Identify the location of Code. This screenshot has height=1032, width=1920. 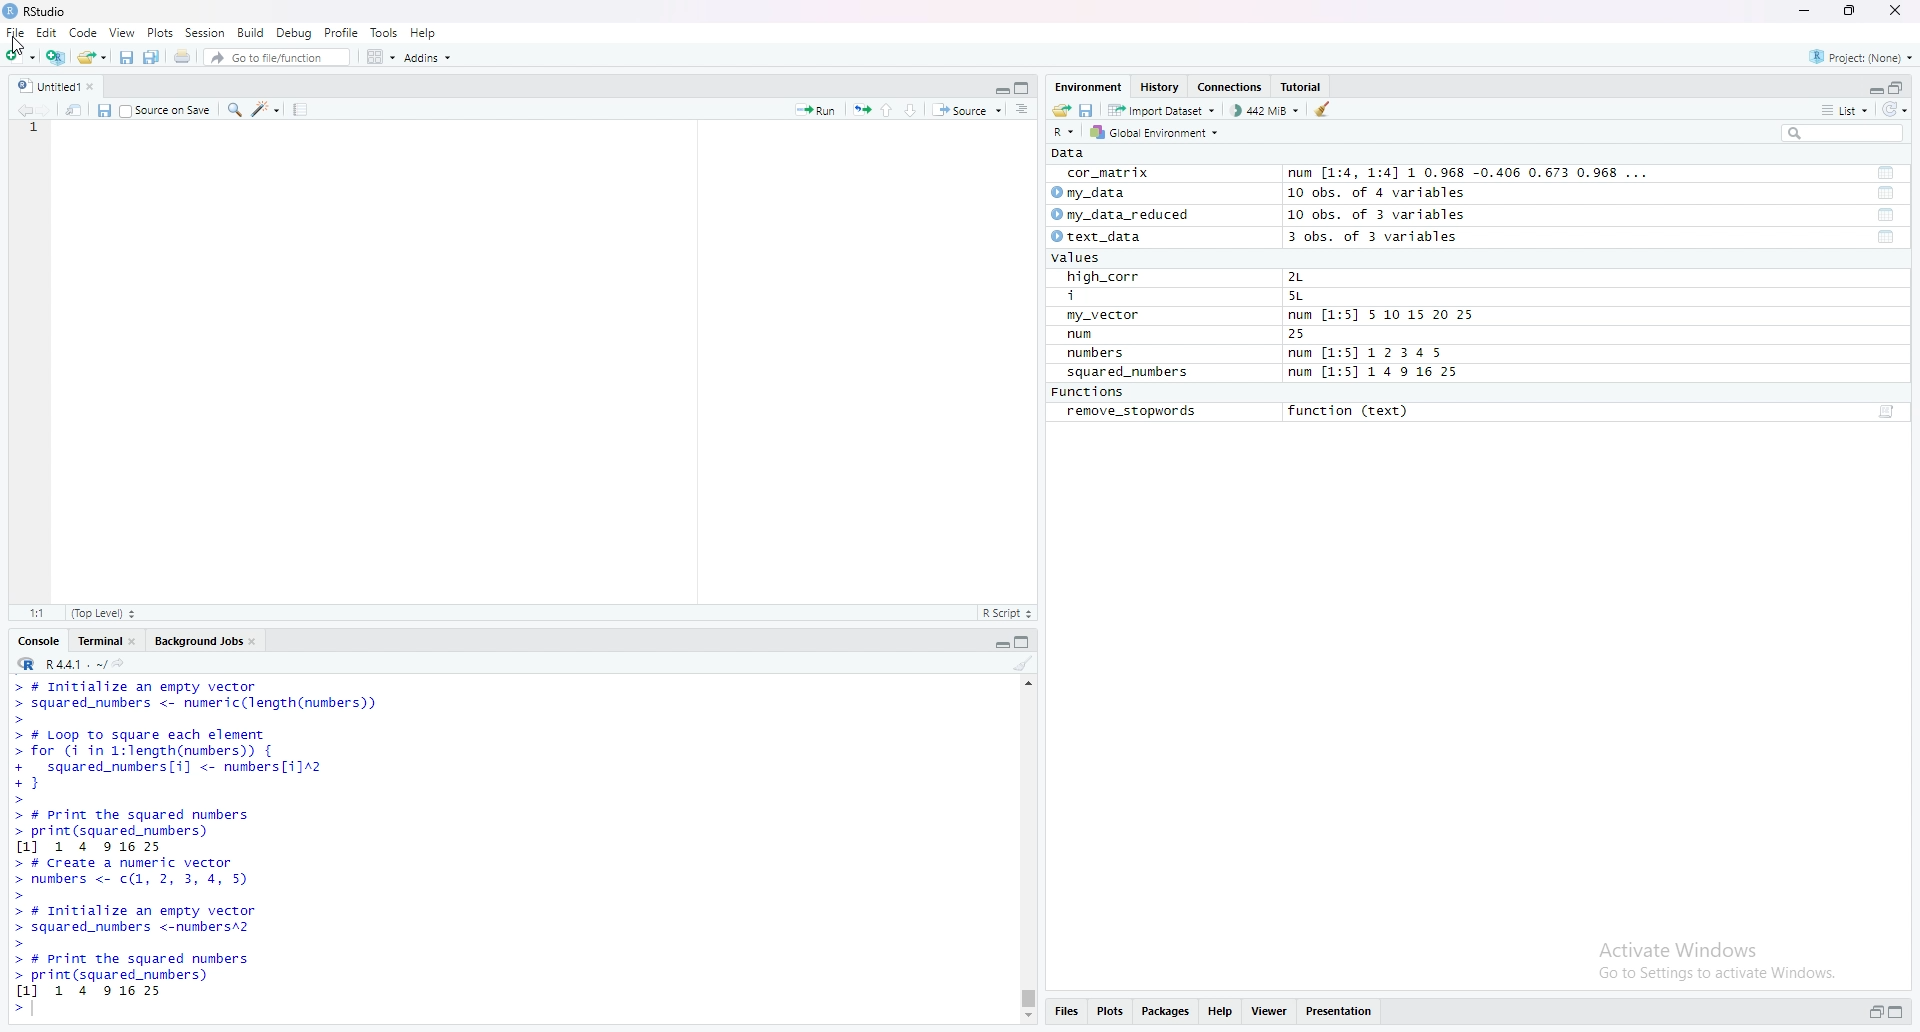
(82, 33).